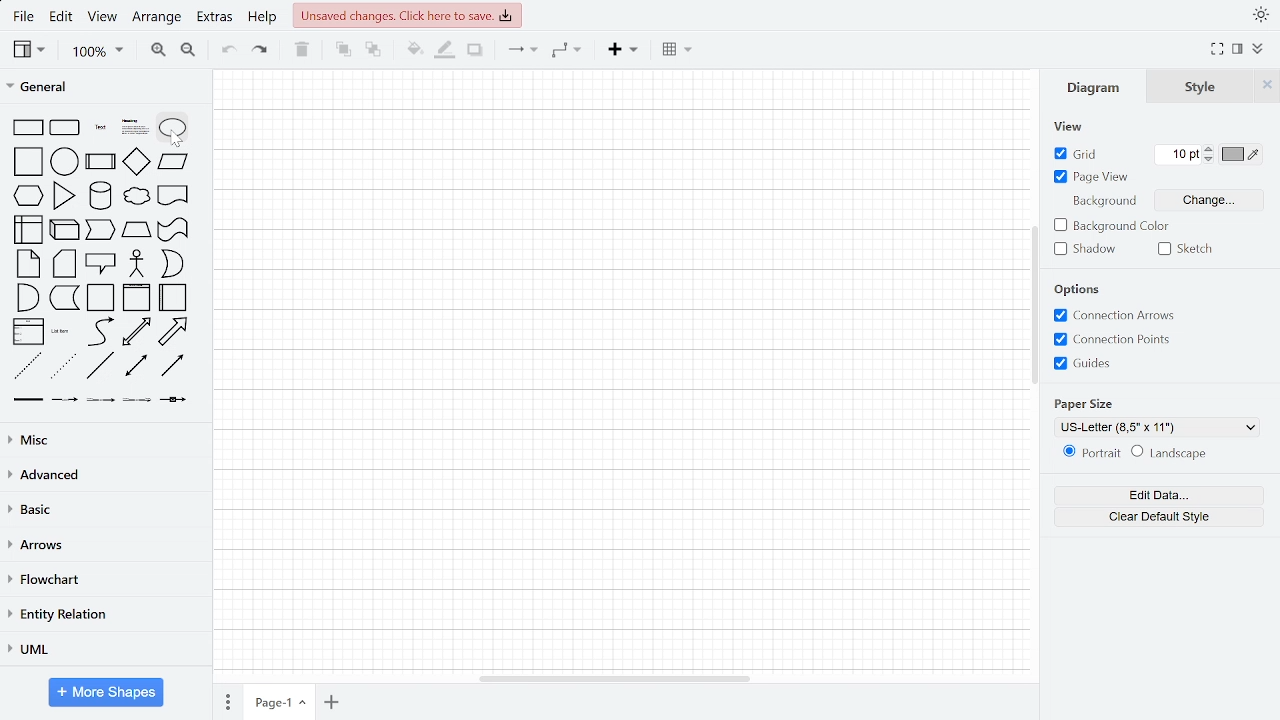  Describe the element at coordinates (1195, 89) in the screenshot. I see `Style` at that location.